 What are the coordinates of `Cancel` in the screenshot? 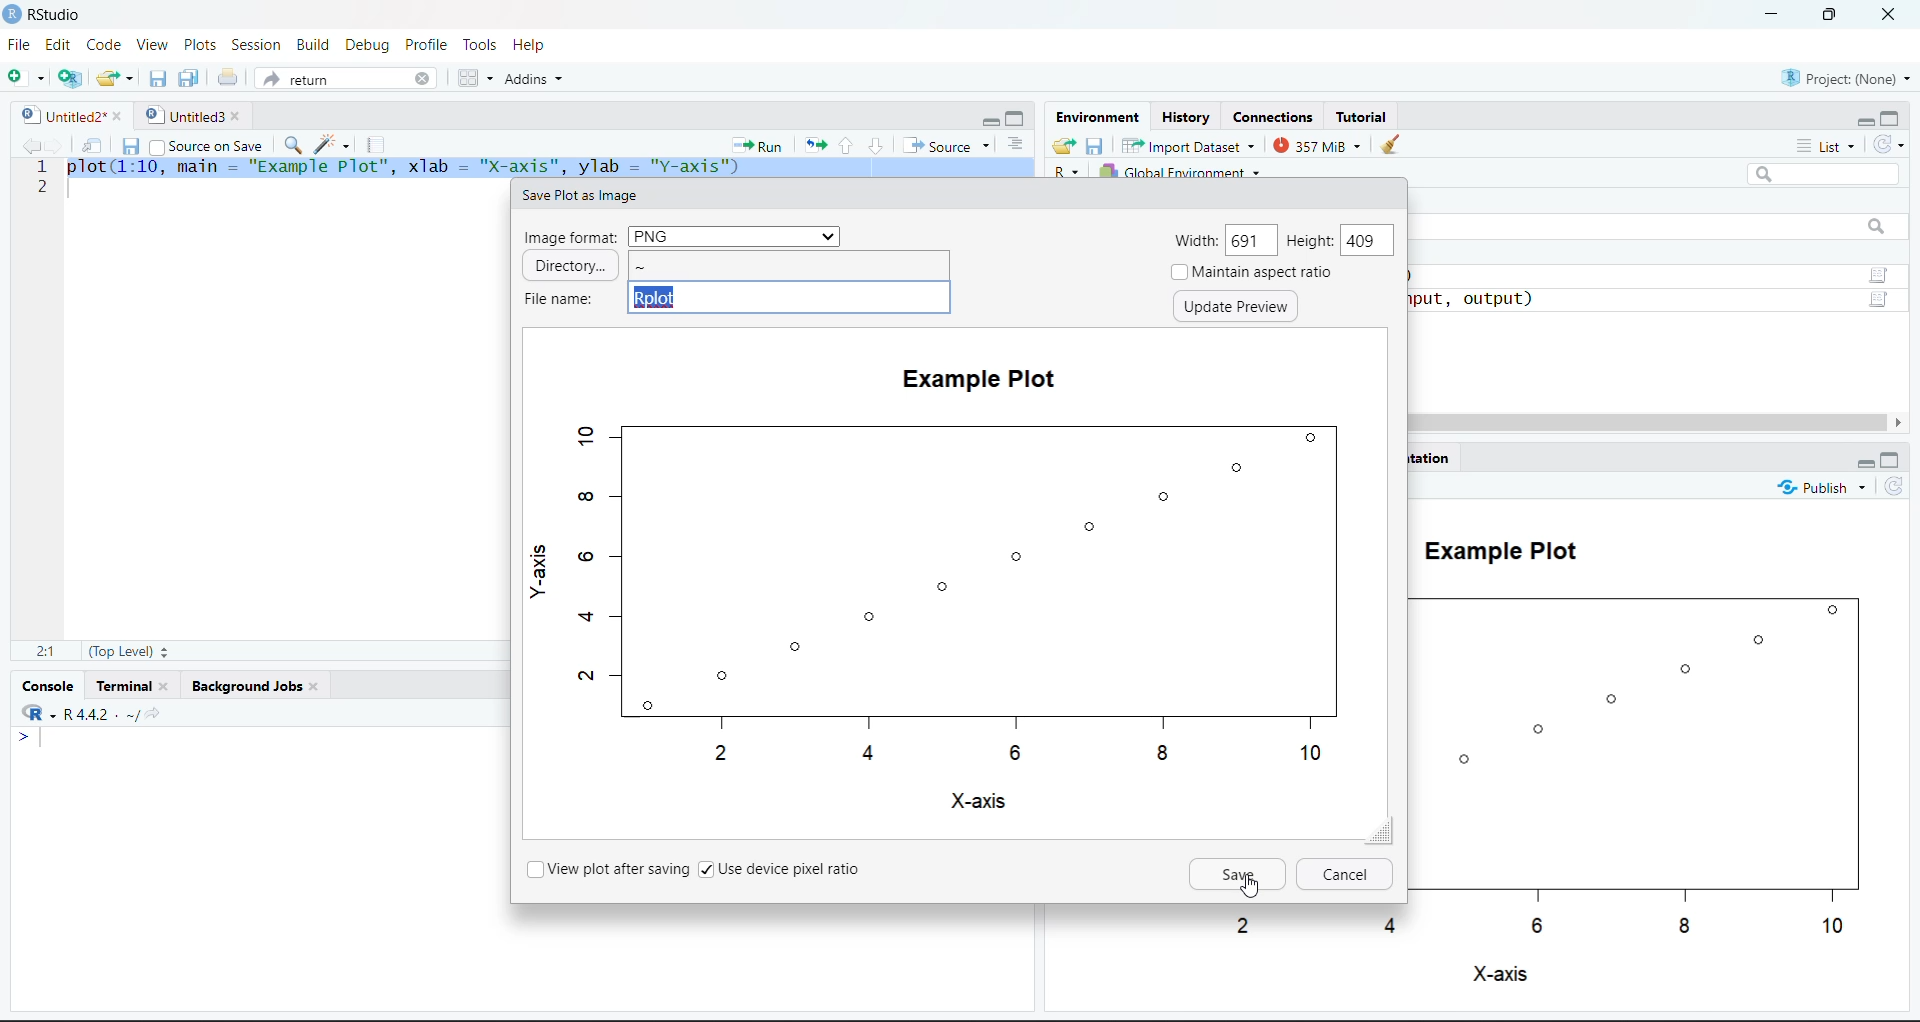 It's located at (1345, 873).